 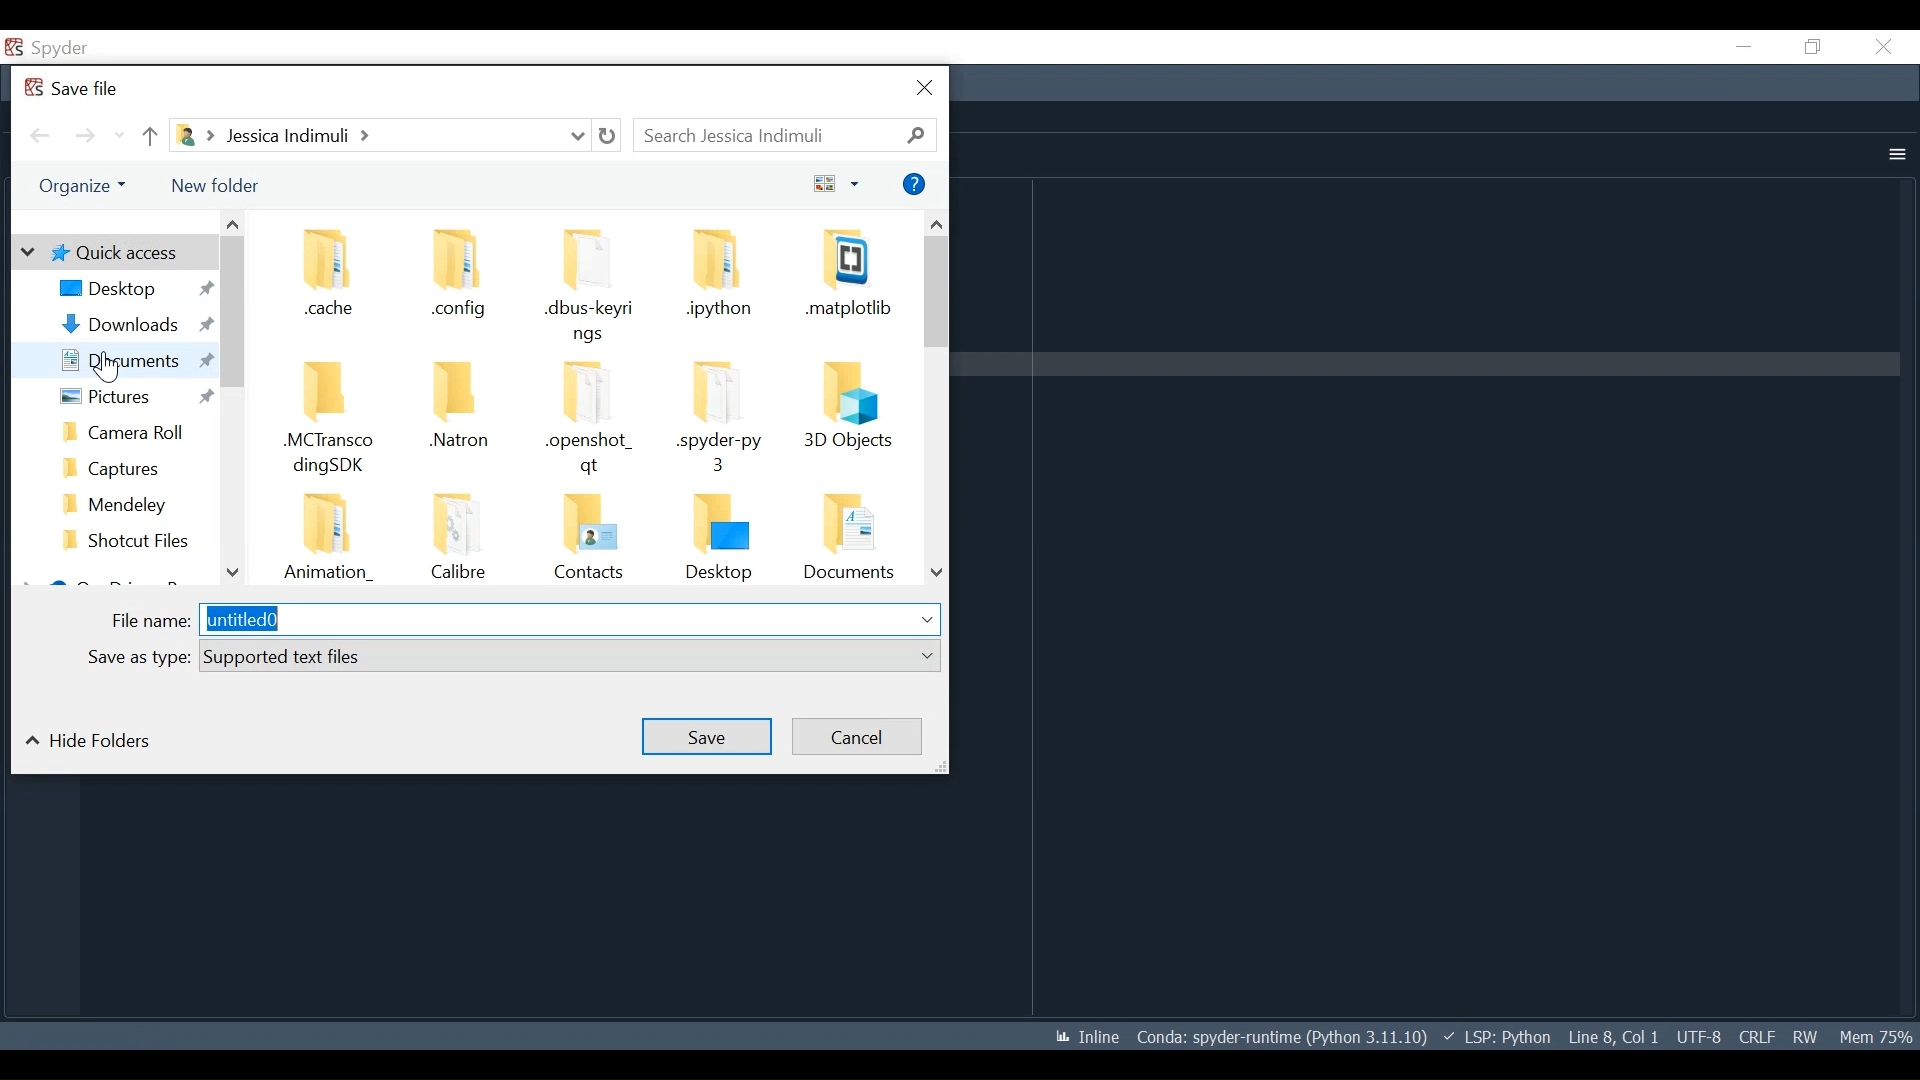 I want to click on Scroll down, so click(x=938, y=571).